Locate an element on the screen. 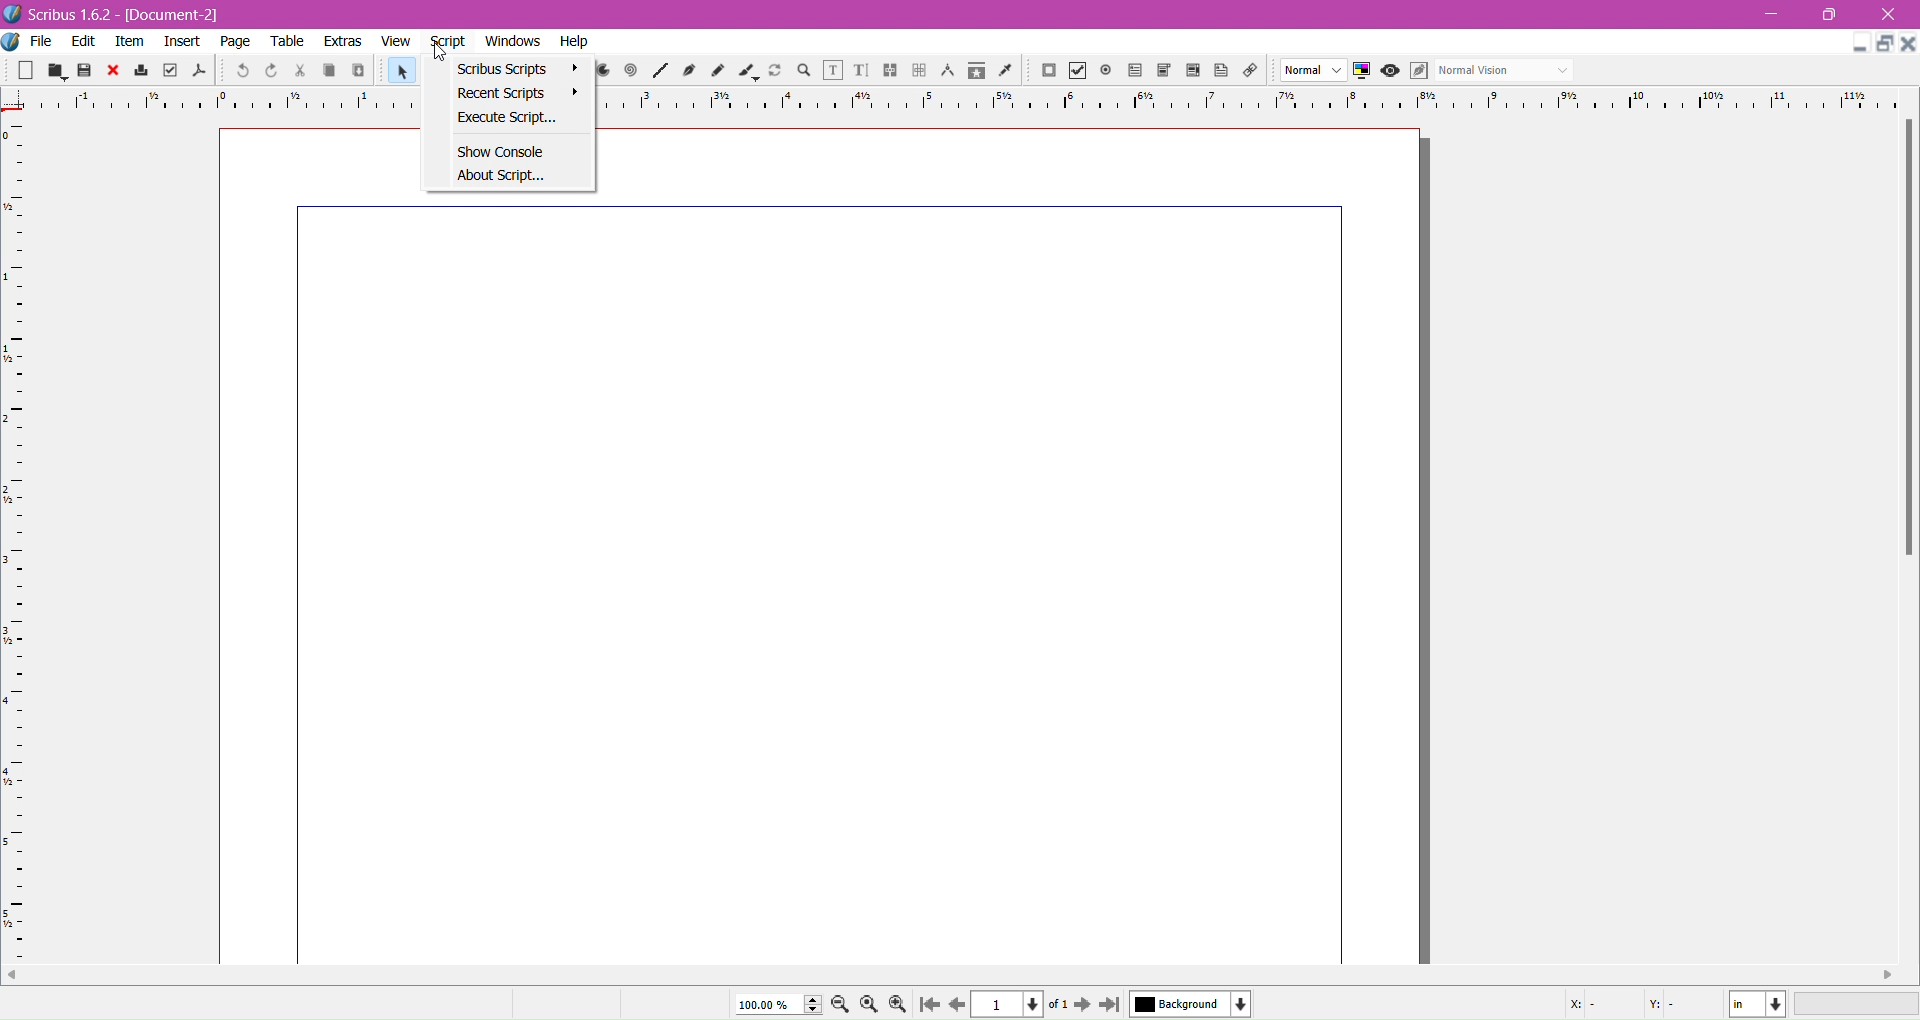  Table is located at coordinates (288, 42).